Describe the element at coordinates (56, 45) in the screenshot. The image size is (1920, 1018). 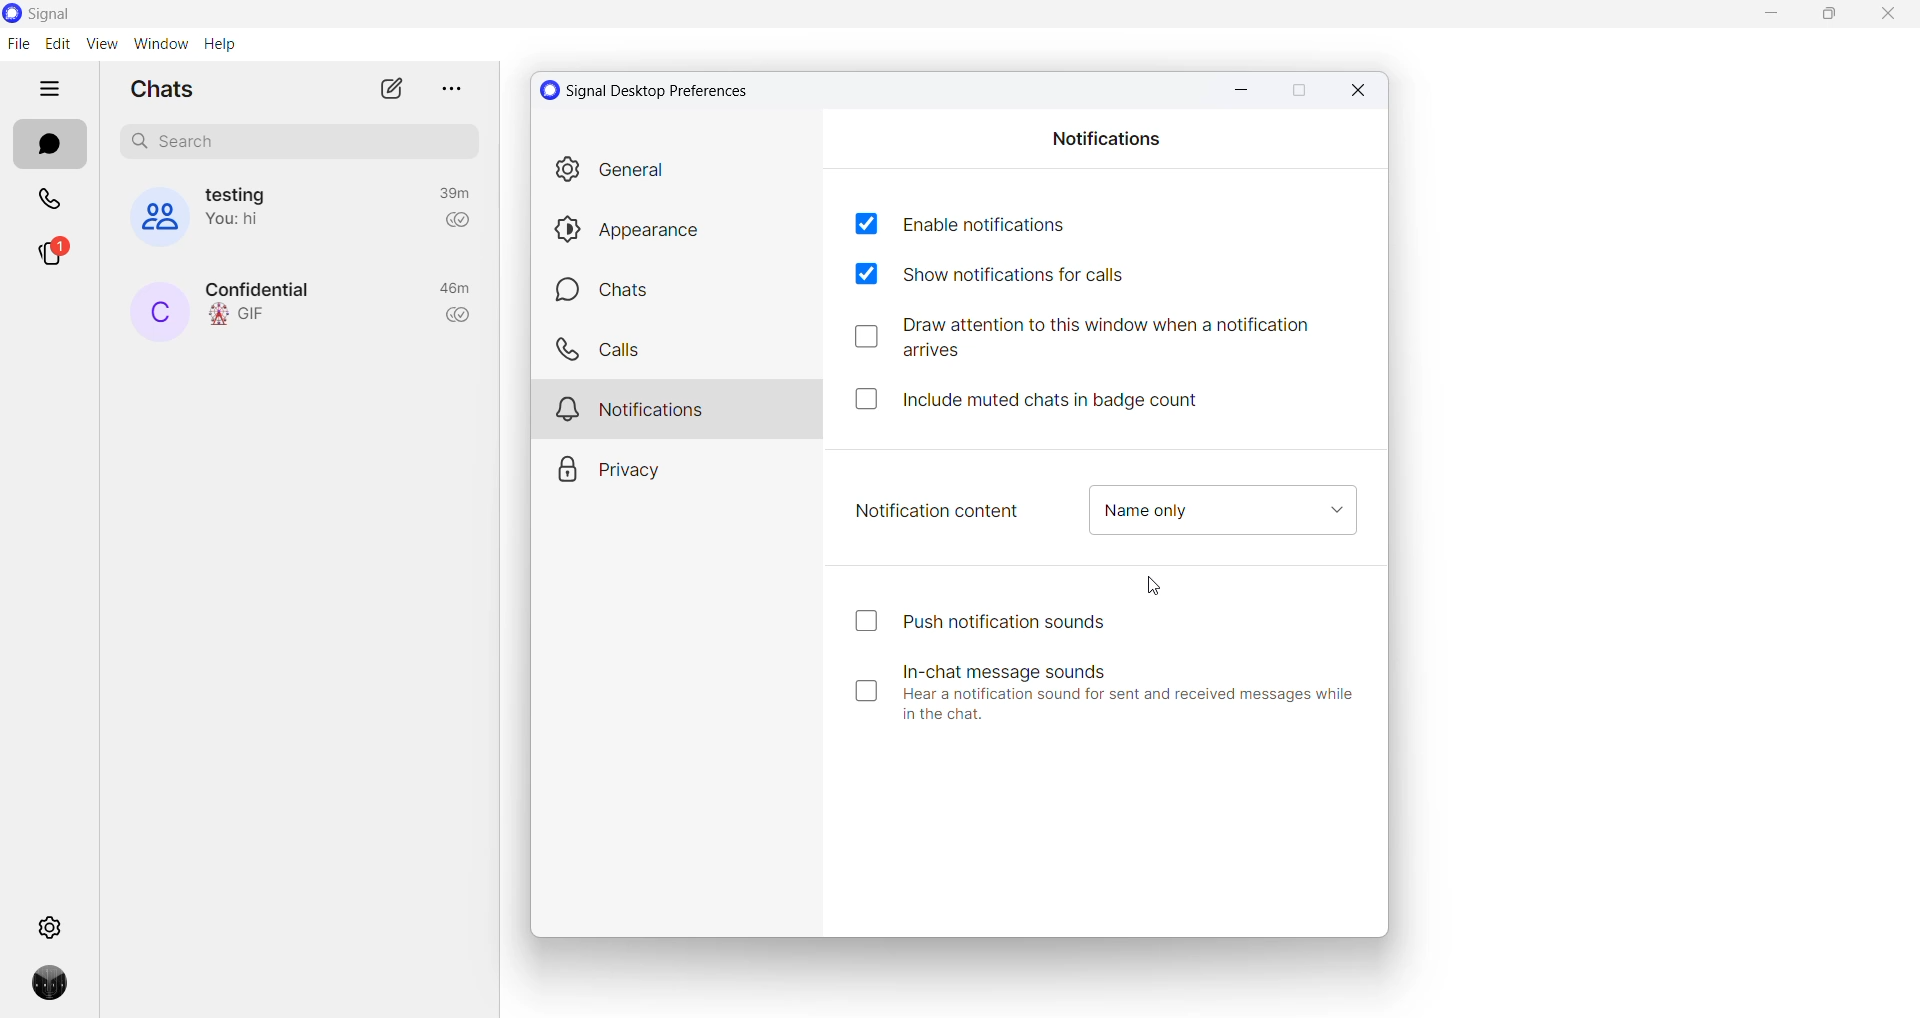
I see `edit` at that location.